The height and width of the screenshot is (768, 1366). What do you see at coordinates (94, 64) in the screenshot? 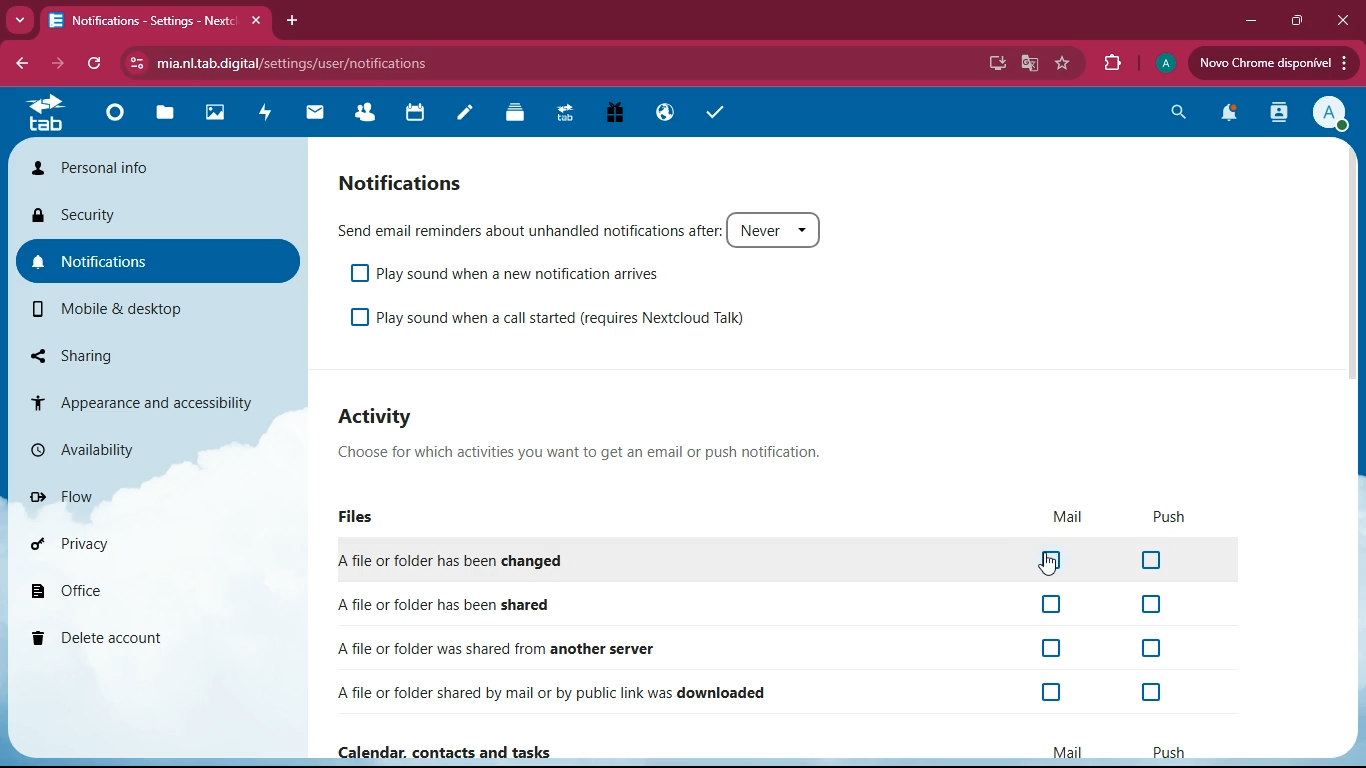
I see `refresh` at bounding box center [94, 64].